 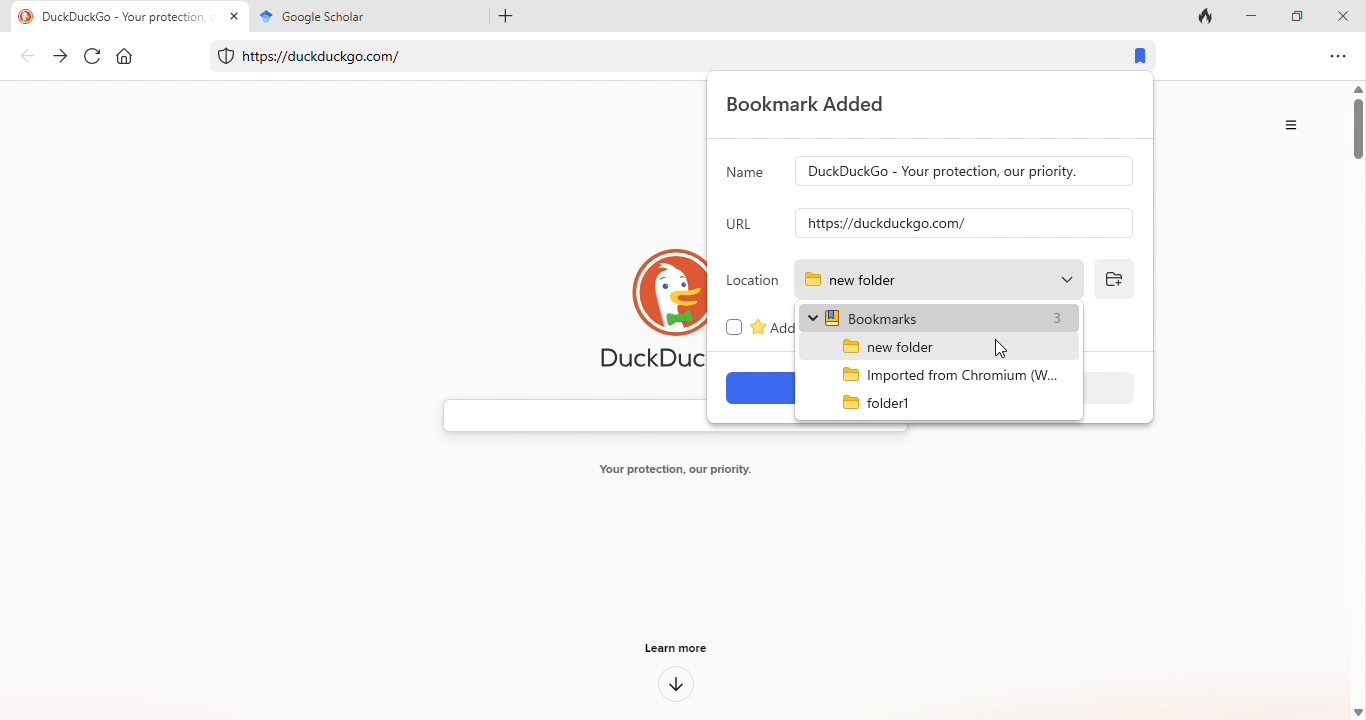 What do you see at coordinates (1113, 279) in the screenshot?
I see `add folder` at bounding box center [1113, 279].